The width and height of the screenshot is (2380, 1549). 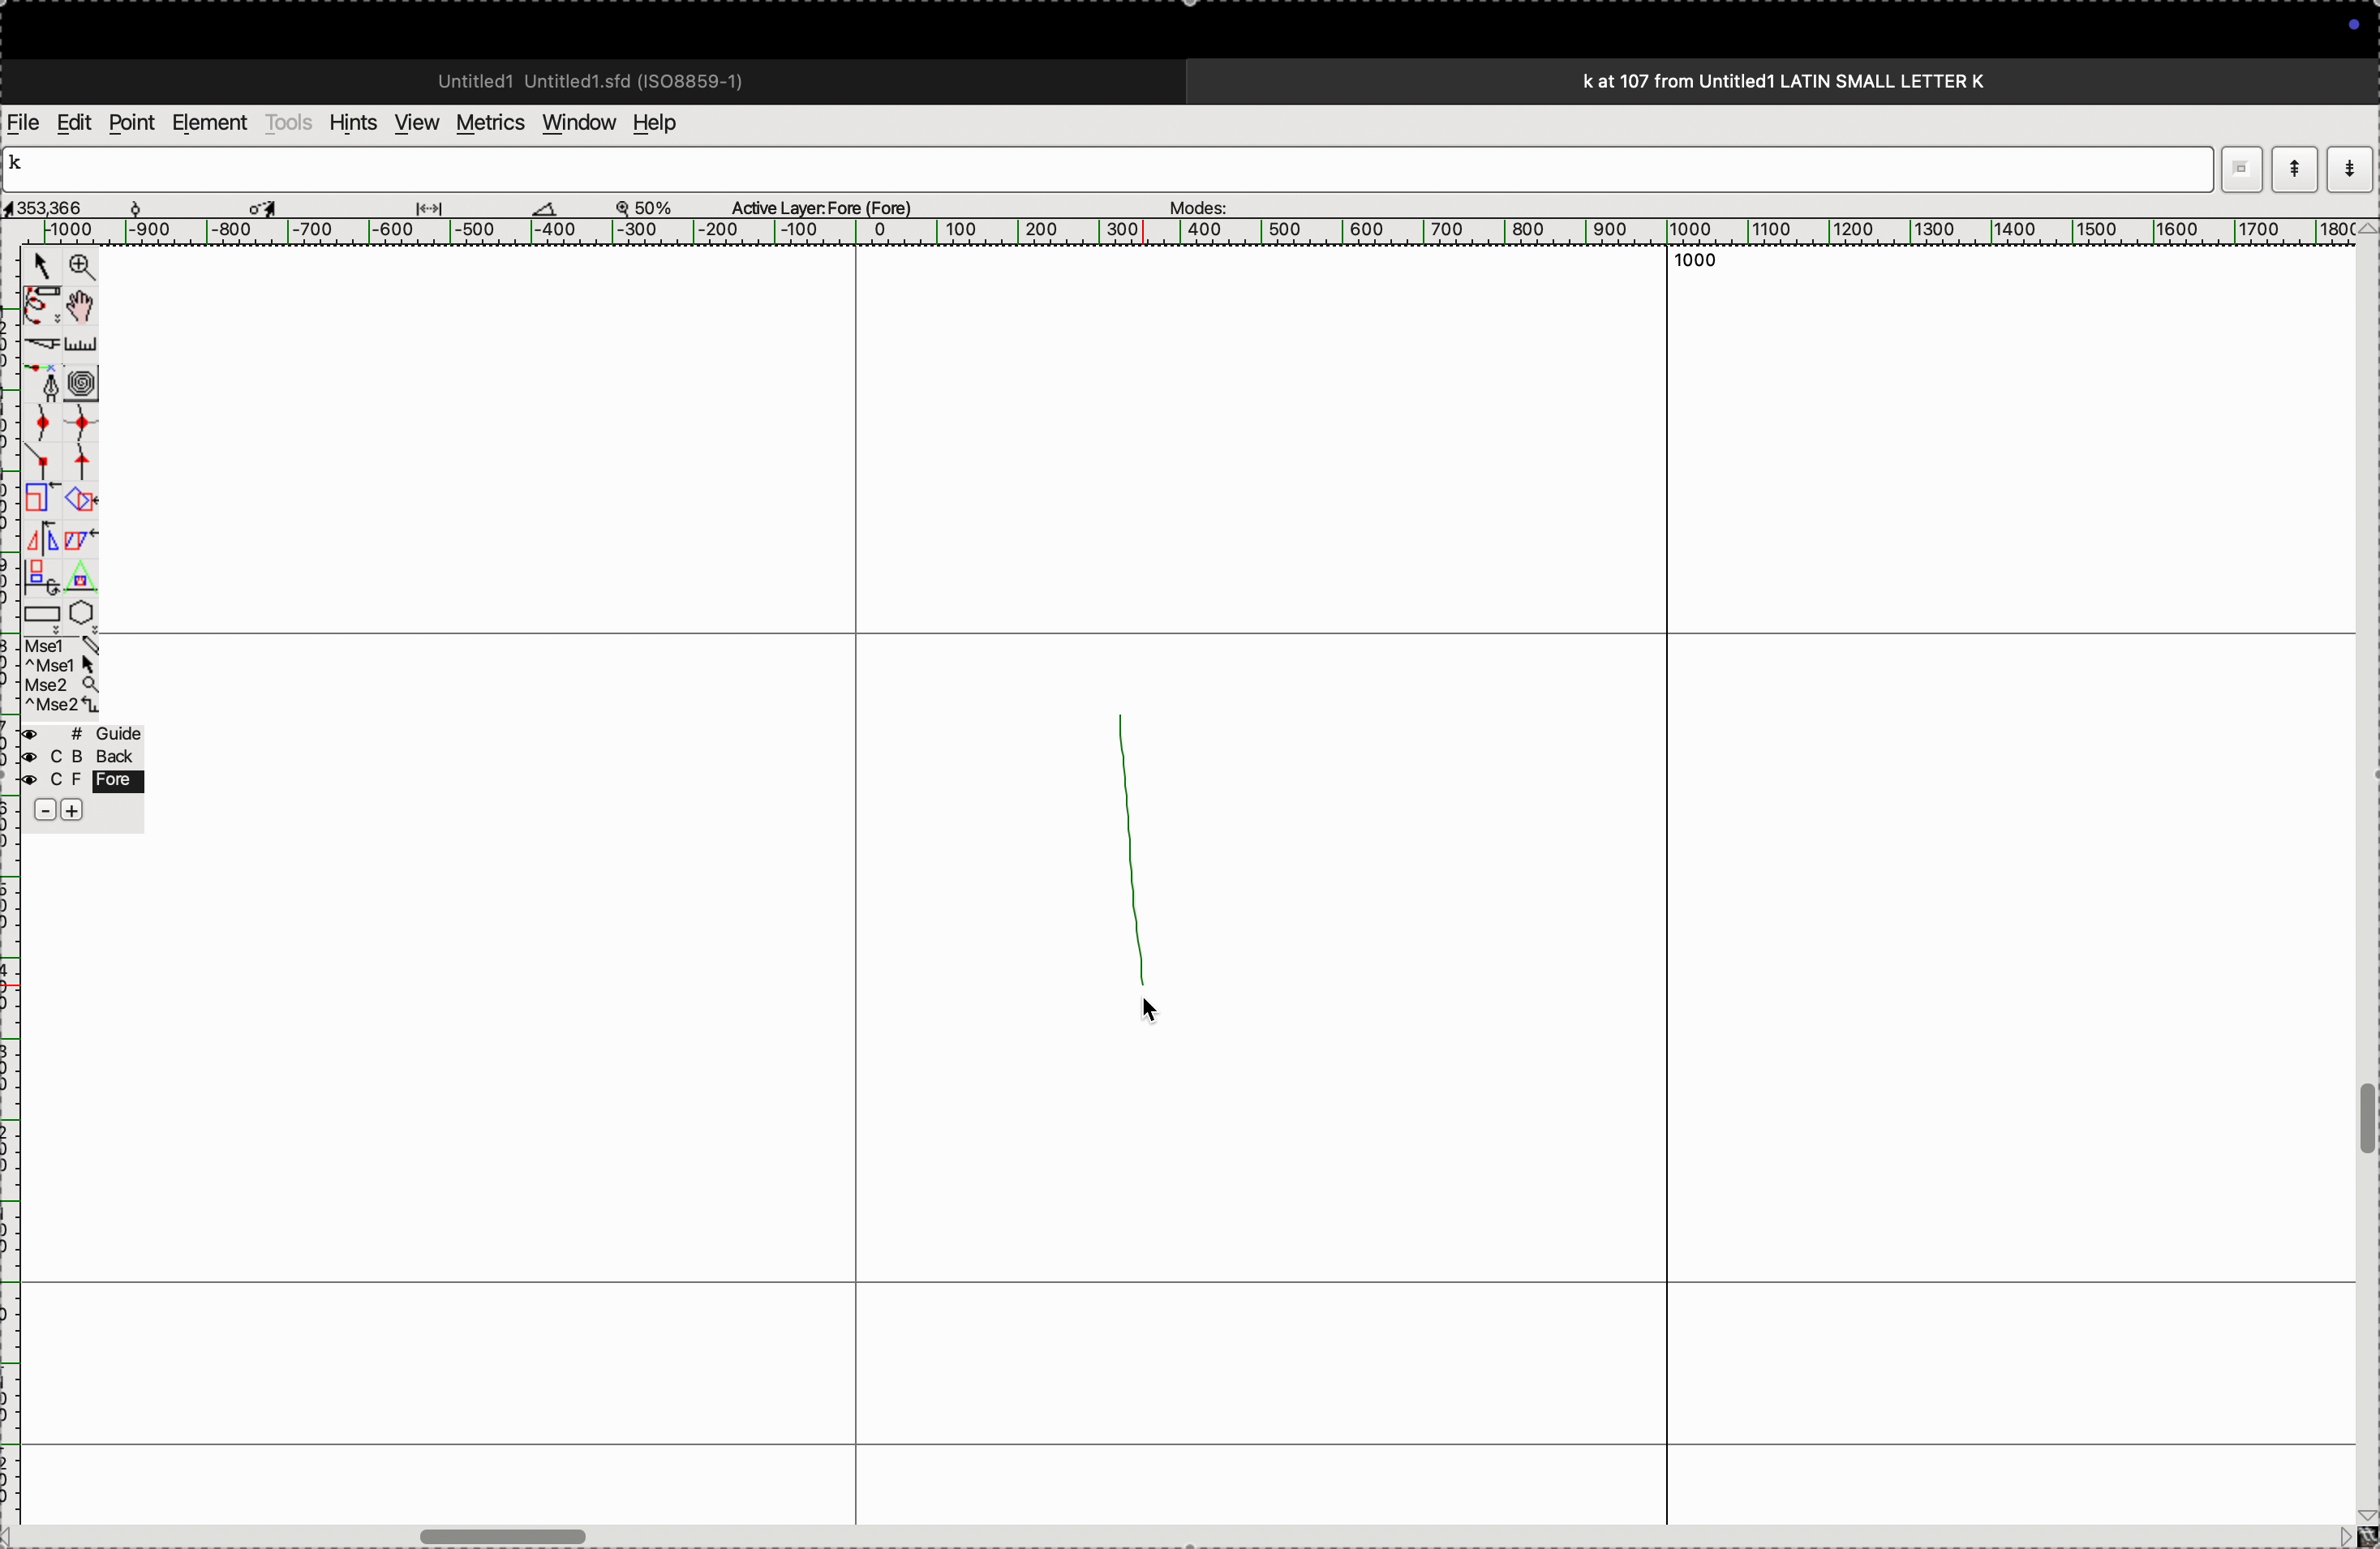 I want to click on mode down, so click(x=2352, y=170).